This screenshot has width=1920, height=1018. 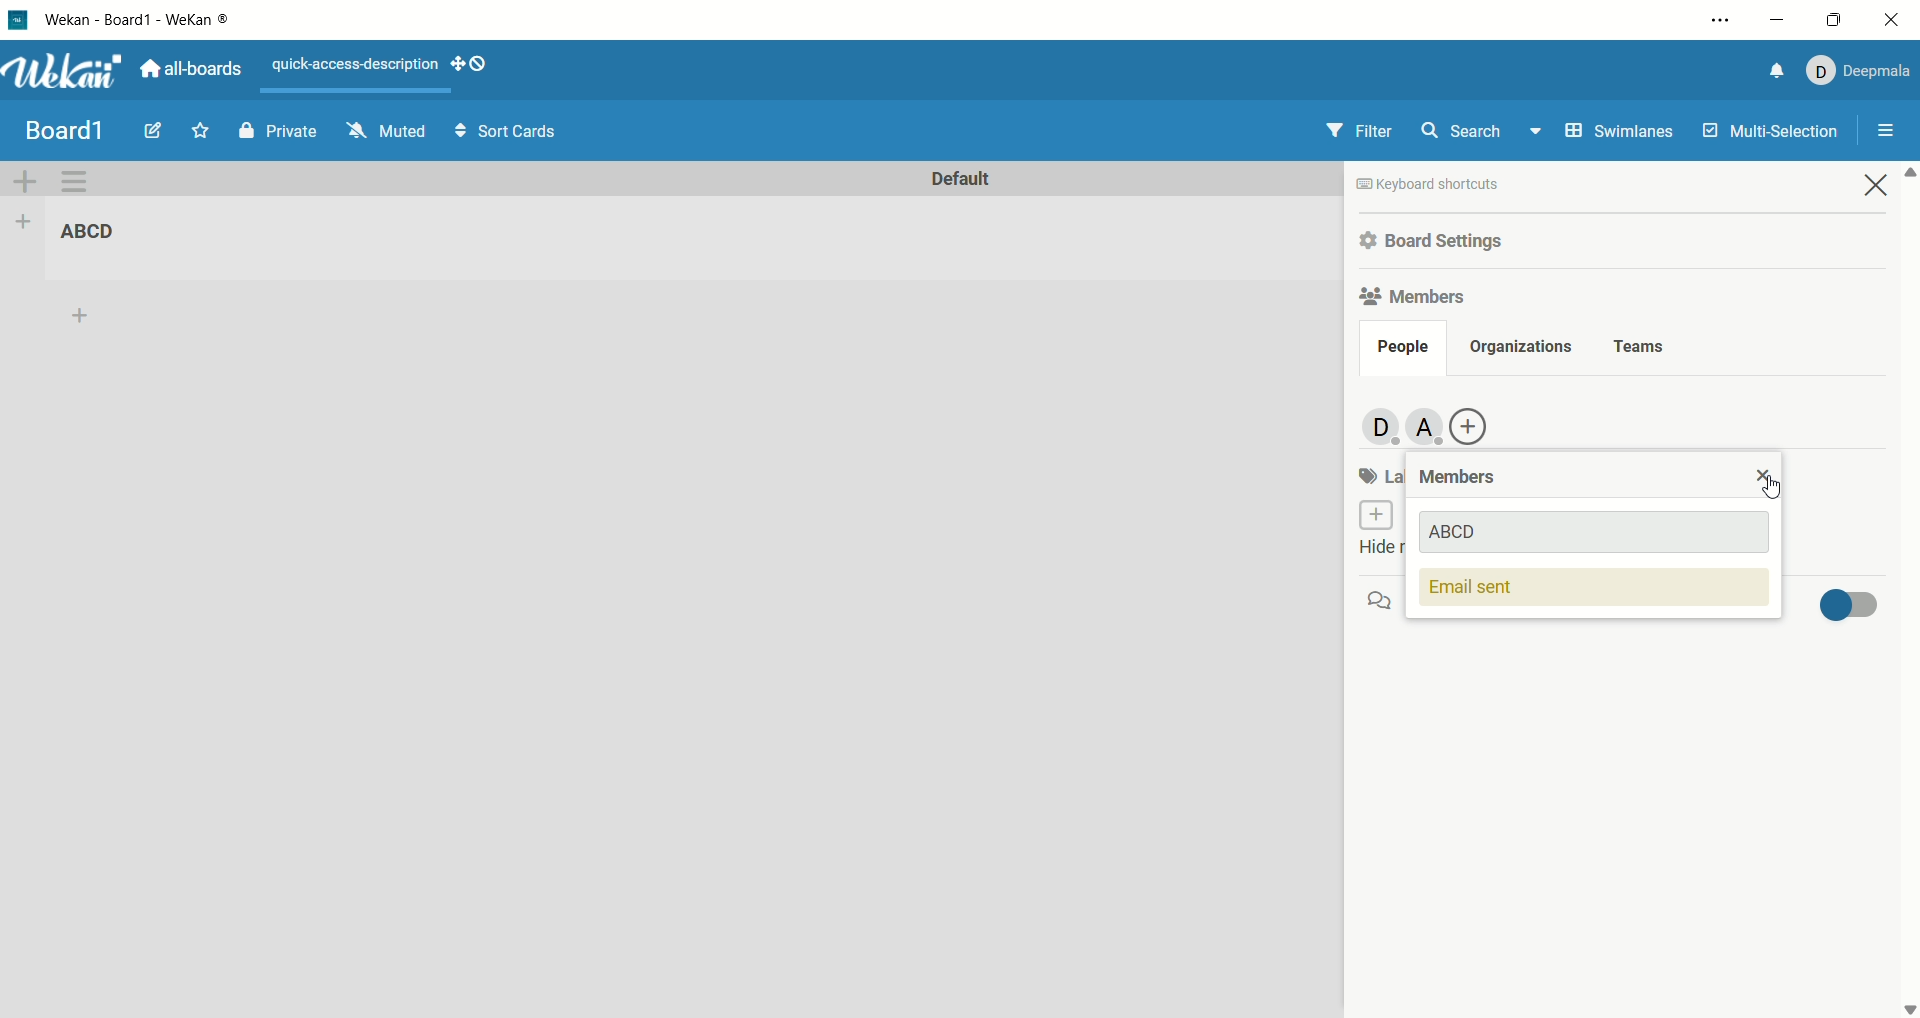 What do you see at coordinates (1462, 478) in the screenshot?
I see `members` at bounding box center [1462, 478].